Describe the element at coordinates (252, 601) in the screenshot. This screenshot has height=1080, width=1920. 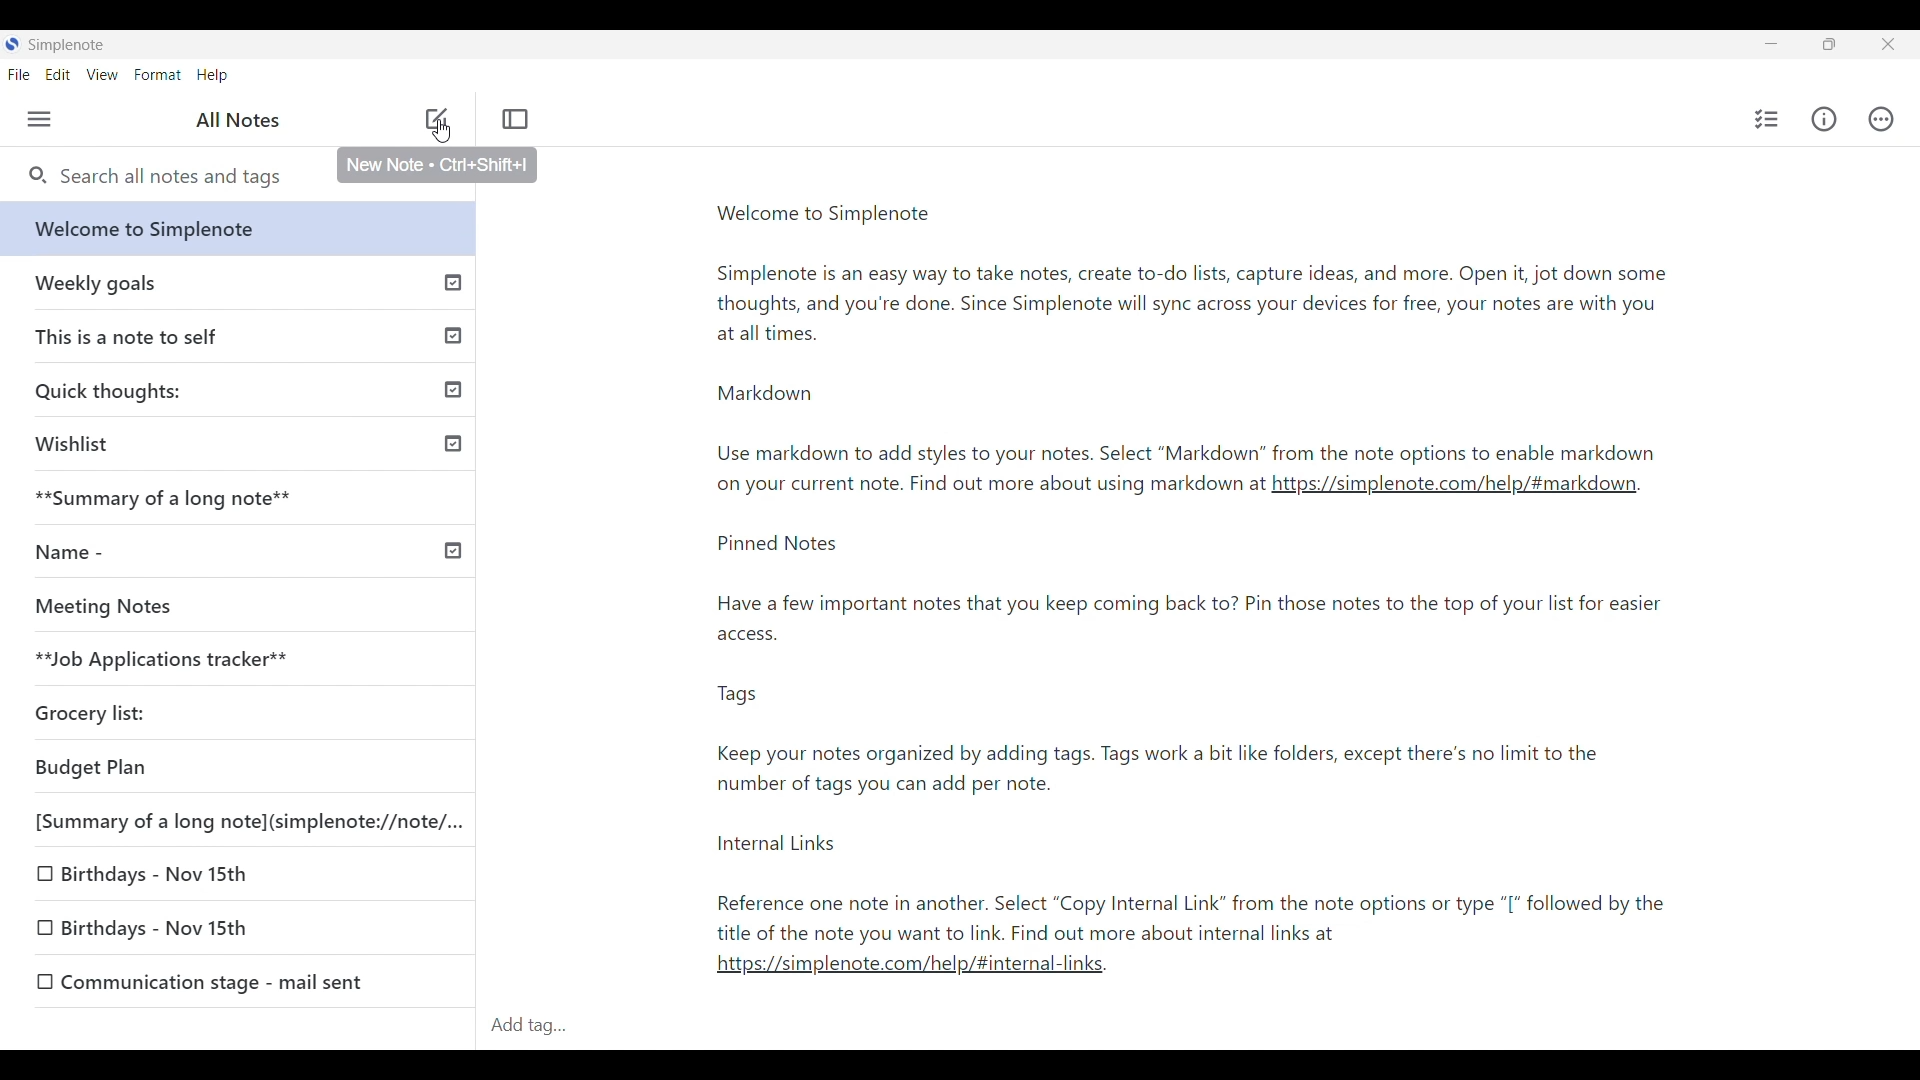
I see `Unpublished note` at that location.